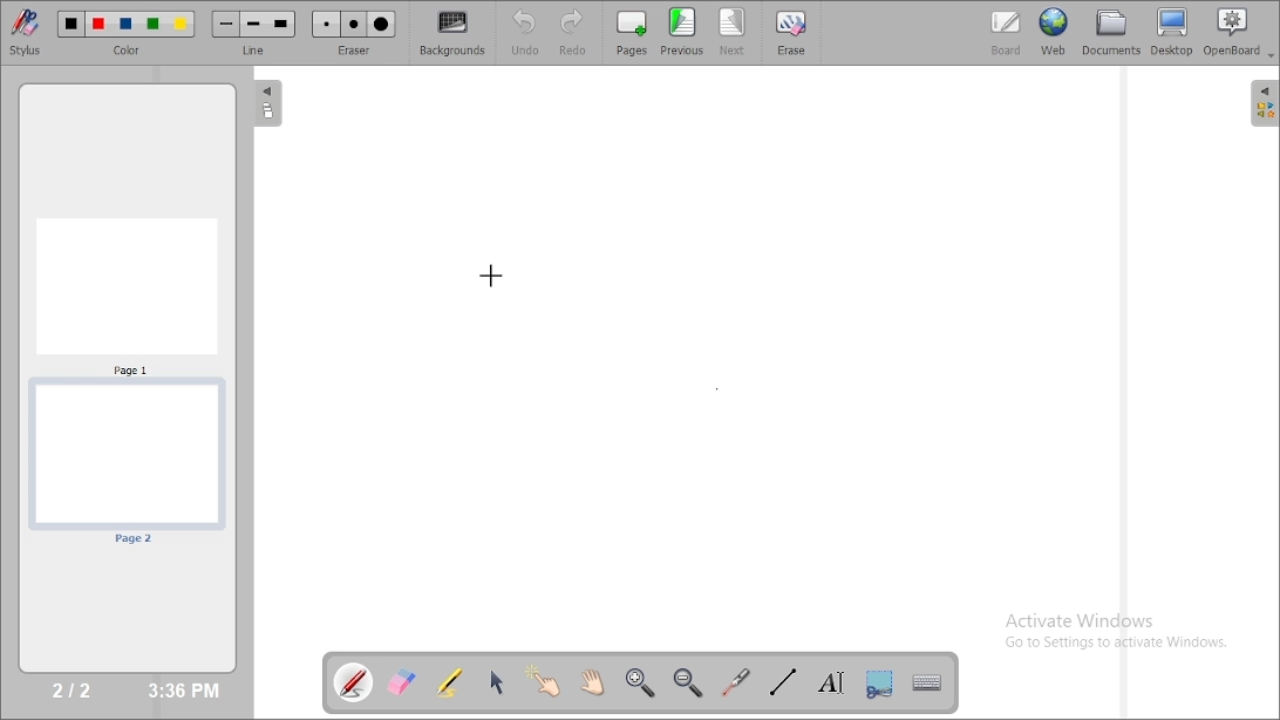  What do you see at coordinates (782, 681) in the screenshot?
I see `draw lines` at bounding box center [782, 681].